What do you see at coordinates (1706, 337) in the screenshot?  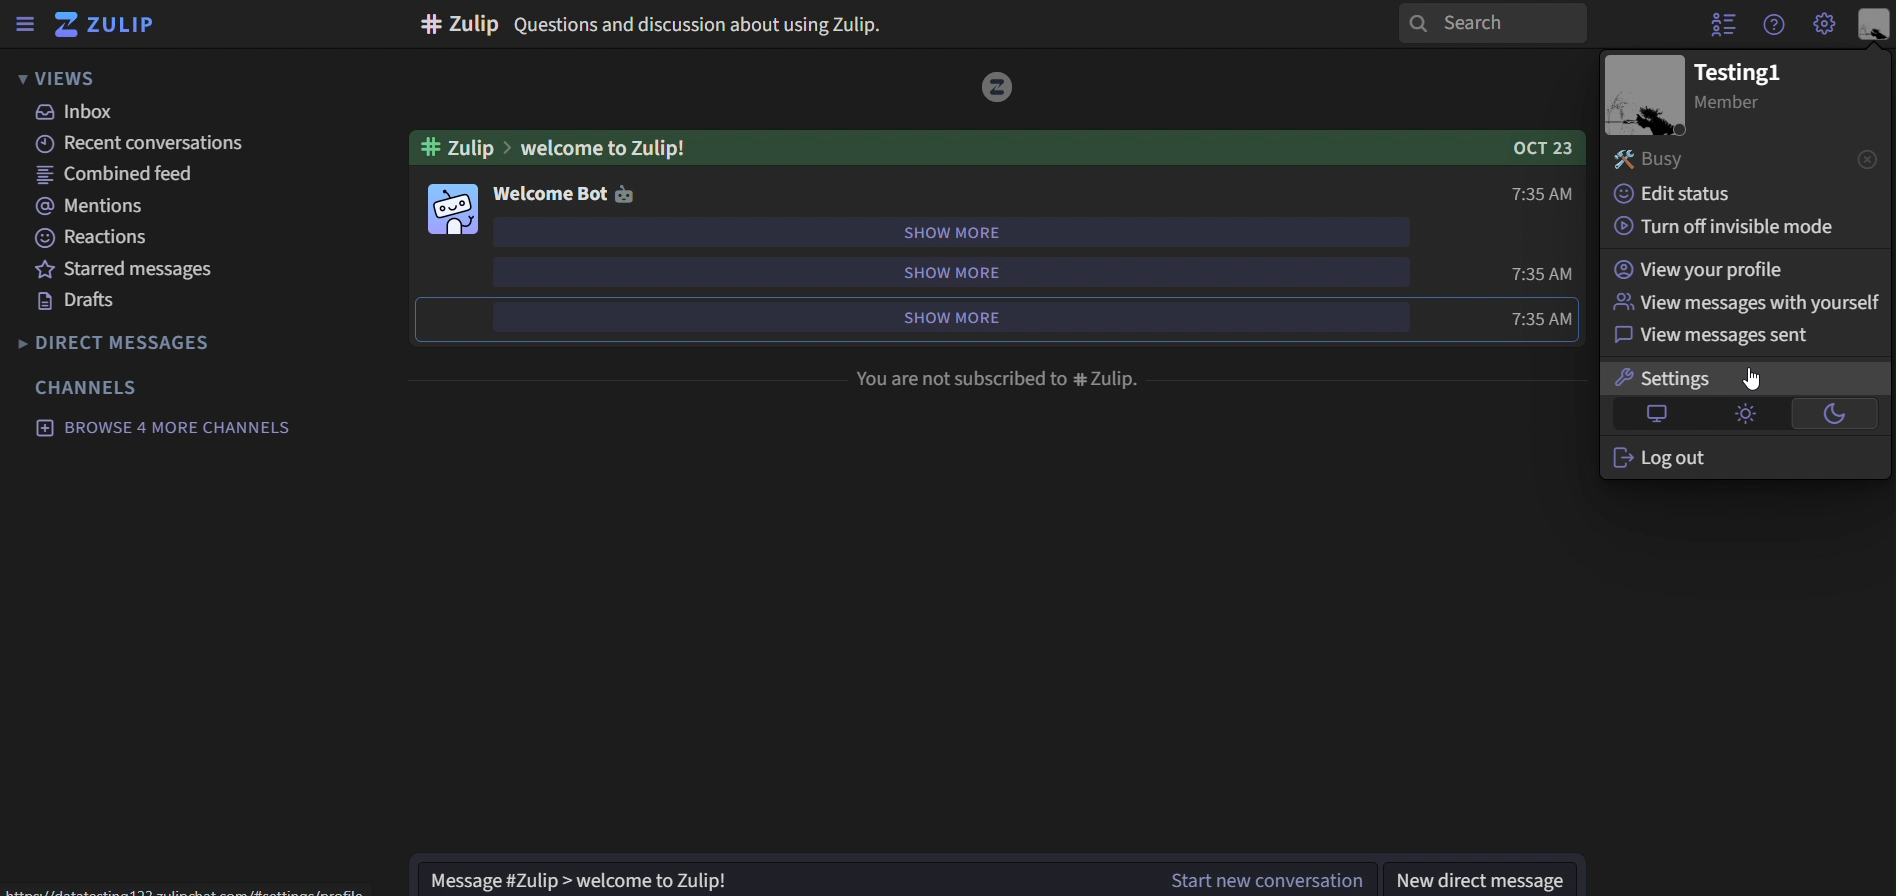 I see `view messages sent` at bounding box center [1706, 337].